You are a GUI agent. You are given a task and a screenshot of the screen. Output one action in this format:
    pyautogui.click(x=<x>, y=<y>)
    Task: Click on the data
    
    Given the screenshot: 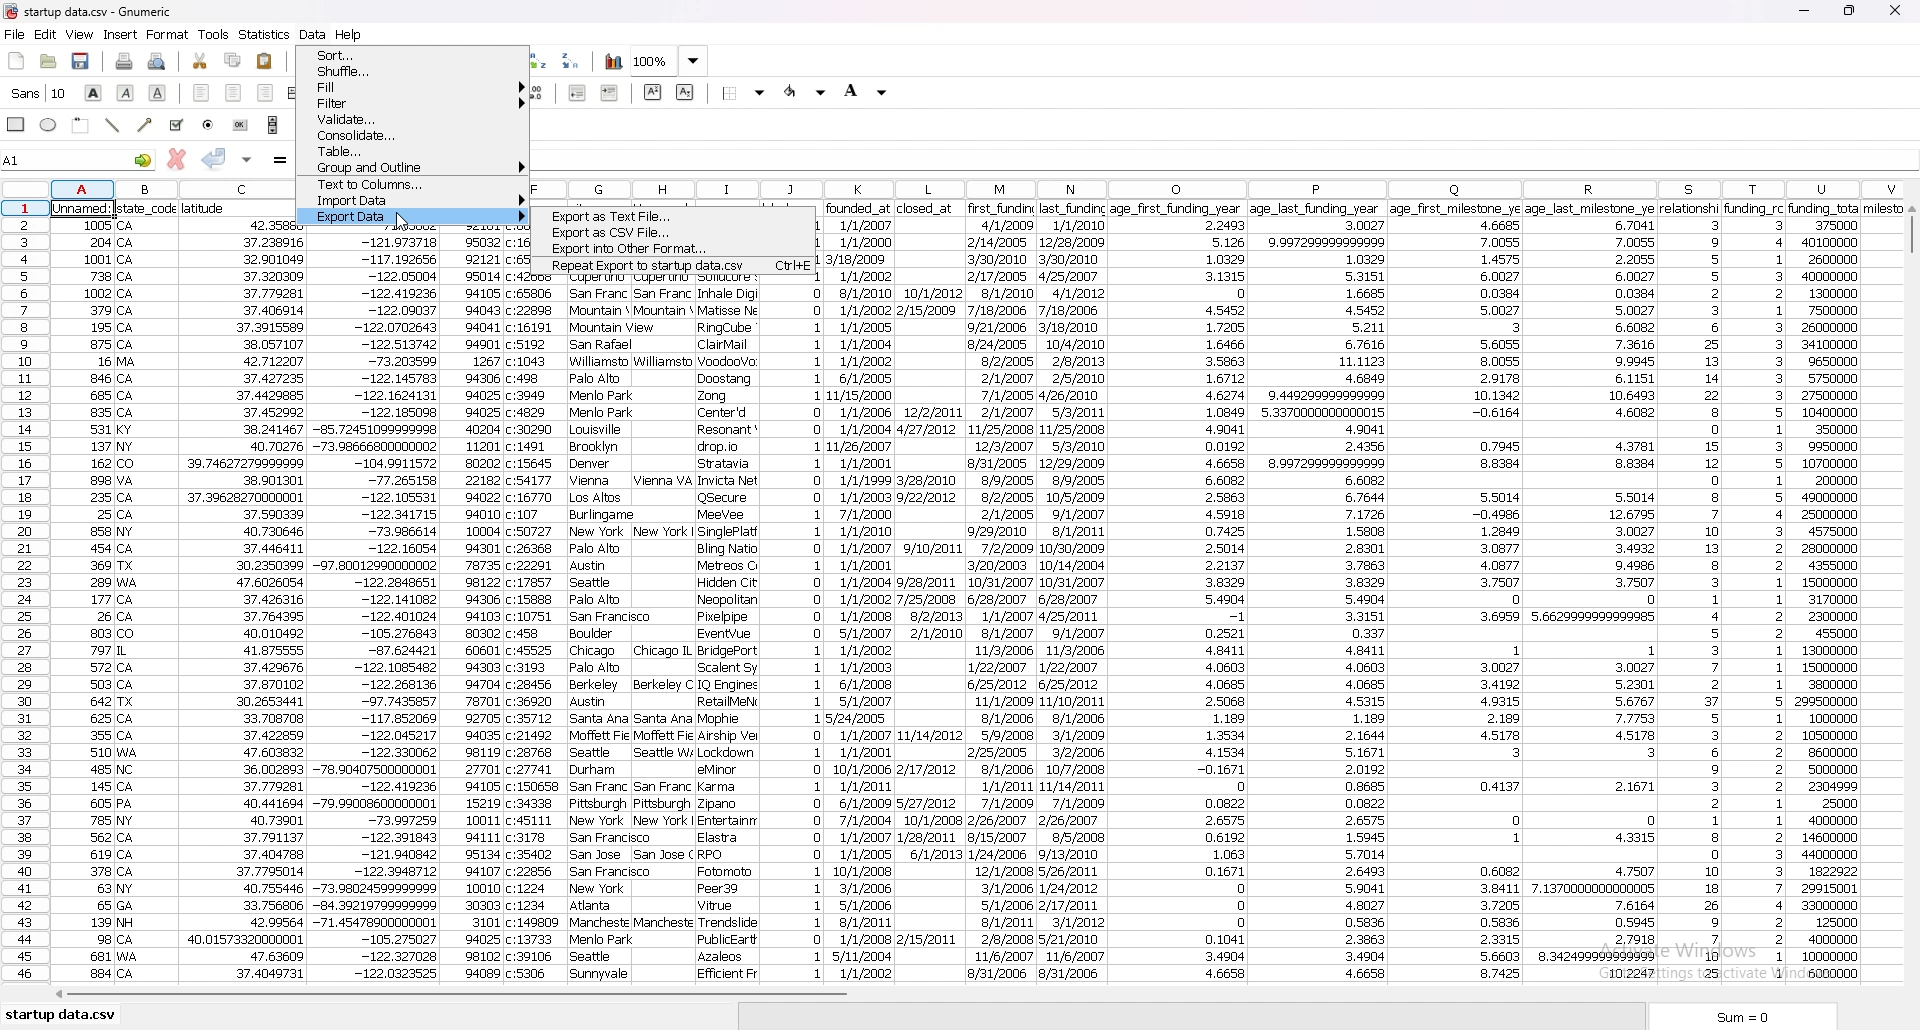 What is the action you would take?
    pyautogui.click(x=602, y=629)
    